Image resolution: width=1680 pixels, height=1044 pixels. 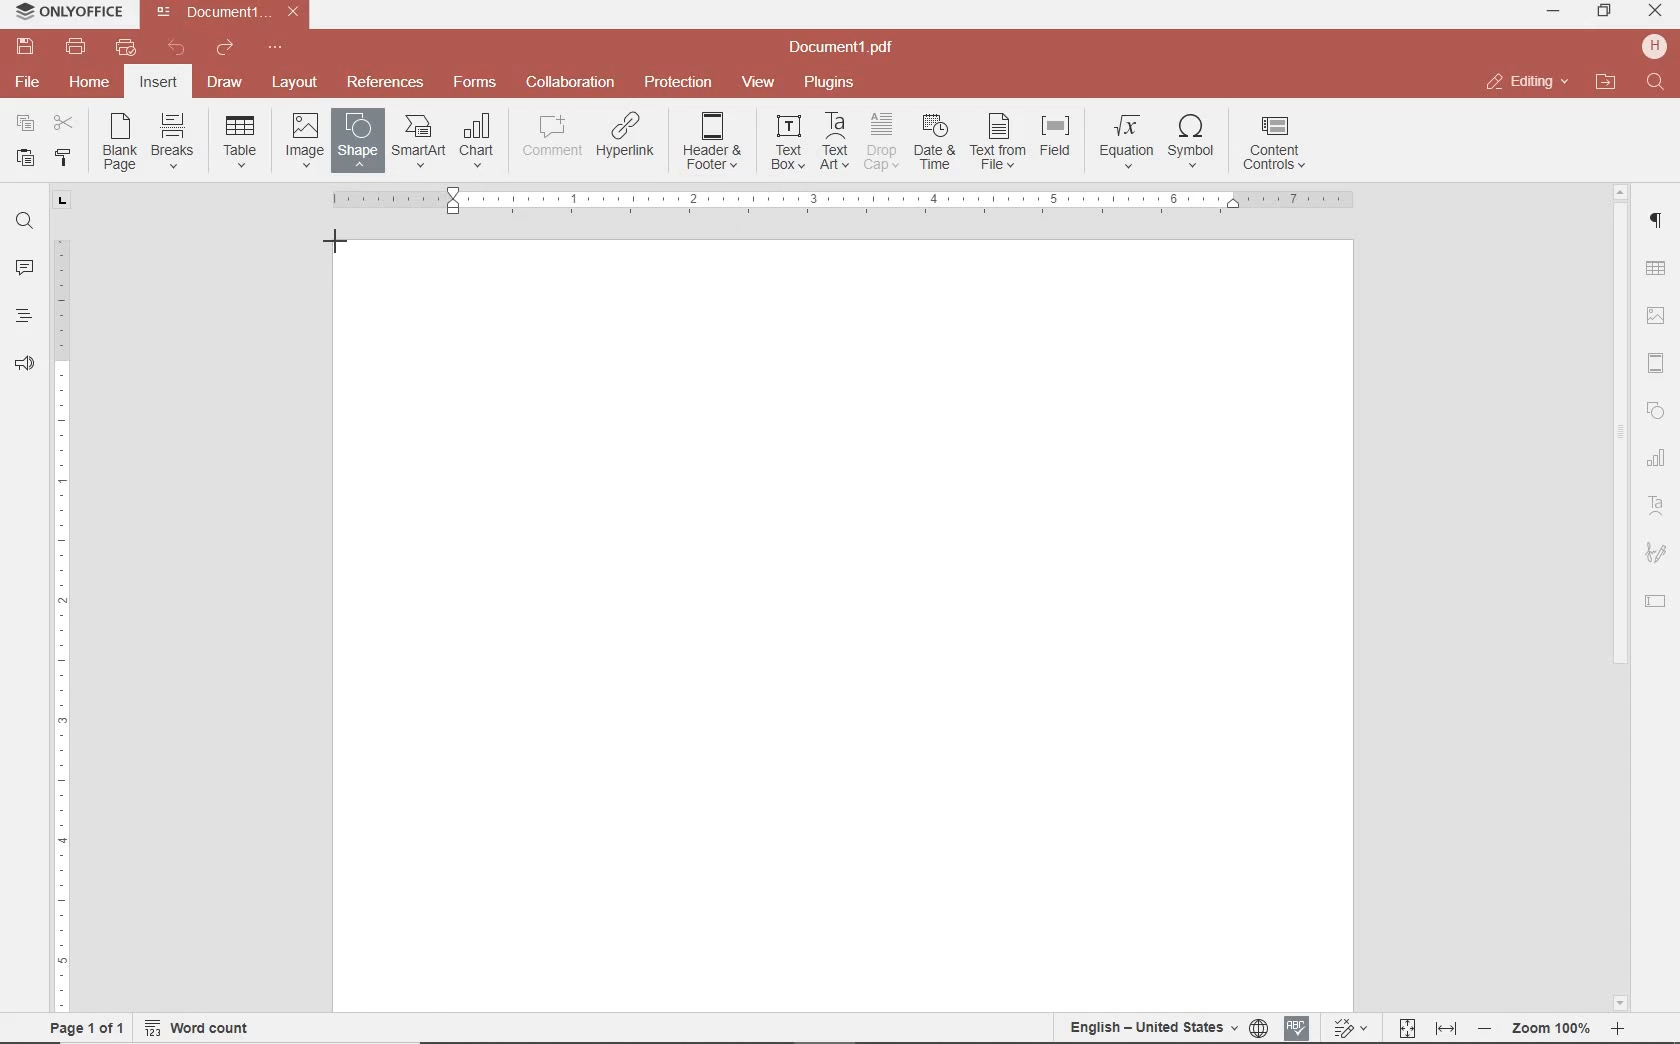 I want to click on feedback & support, so click(x=25, y=365).